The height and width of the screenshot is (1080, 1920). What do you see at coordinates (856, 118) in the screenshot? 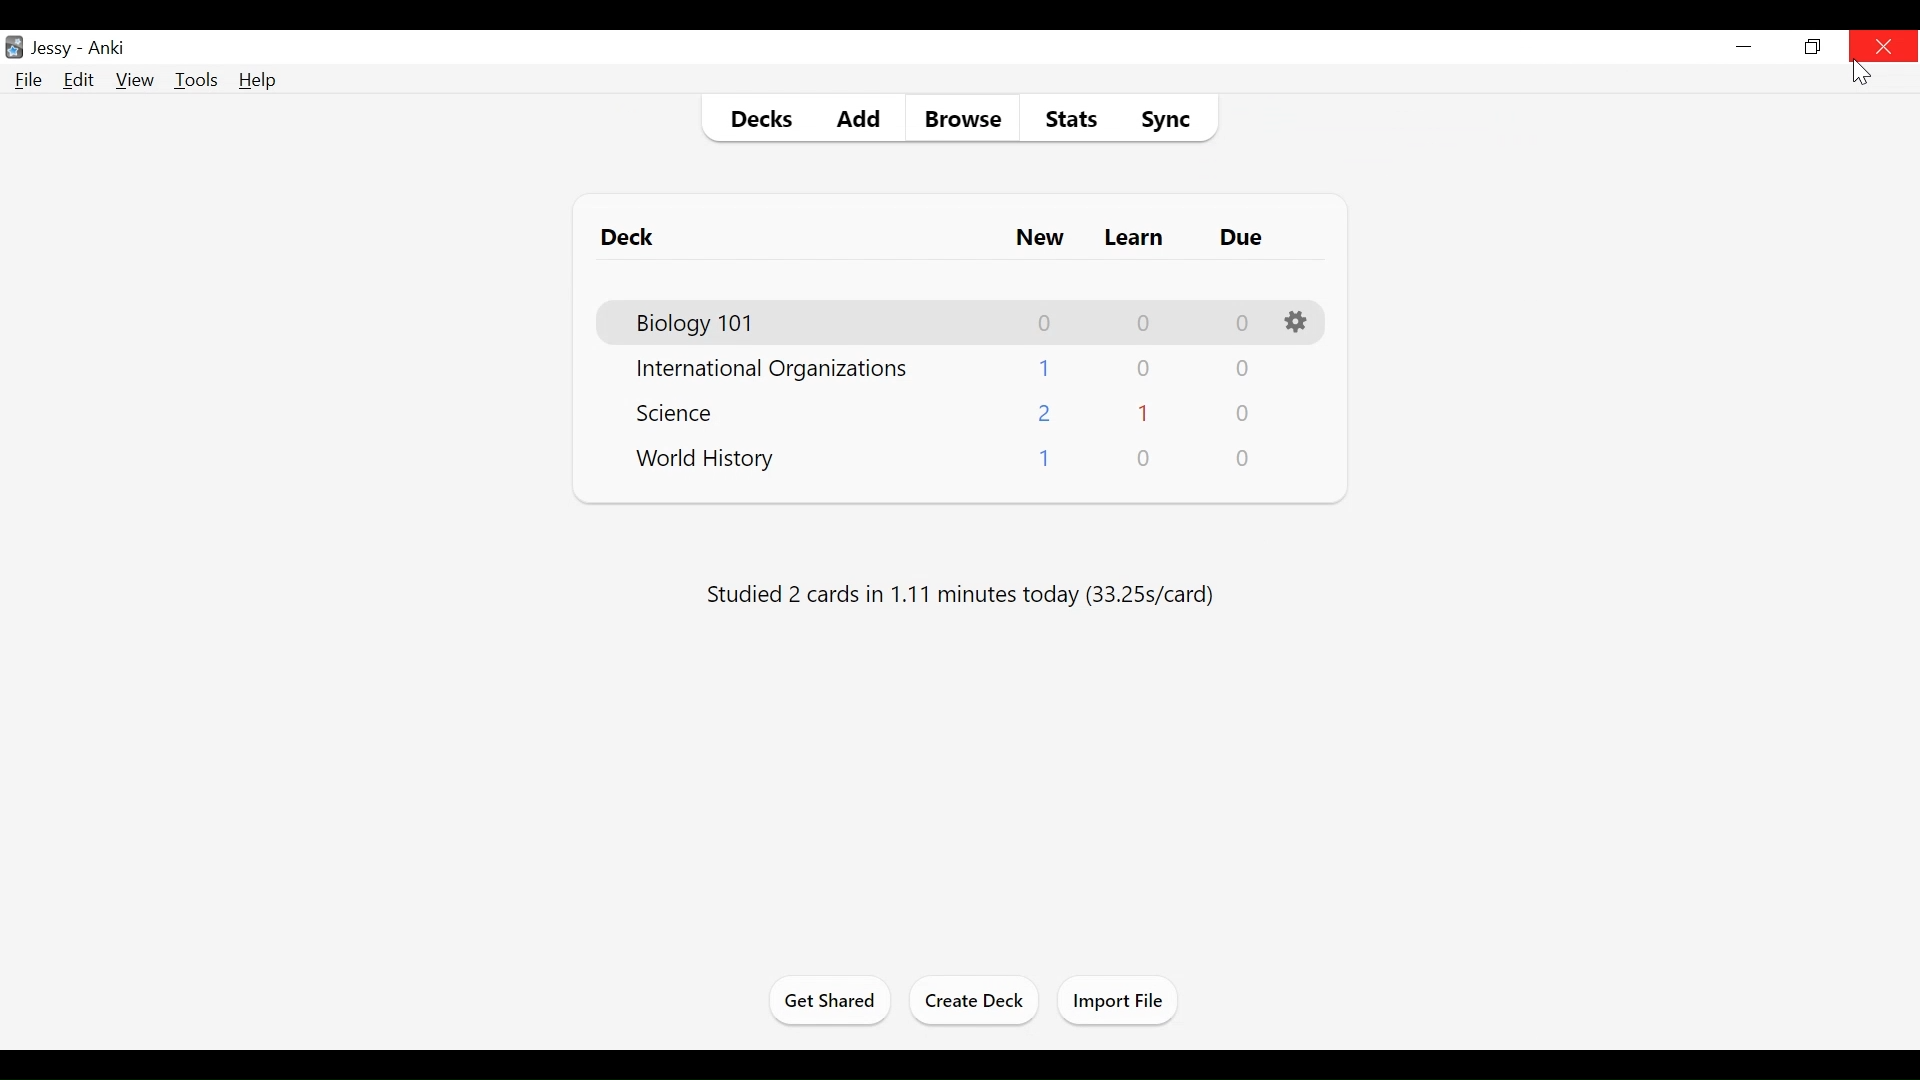
I see `Add` at bounding box center [856, 118].